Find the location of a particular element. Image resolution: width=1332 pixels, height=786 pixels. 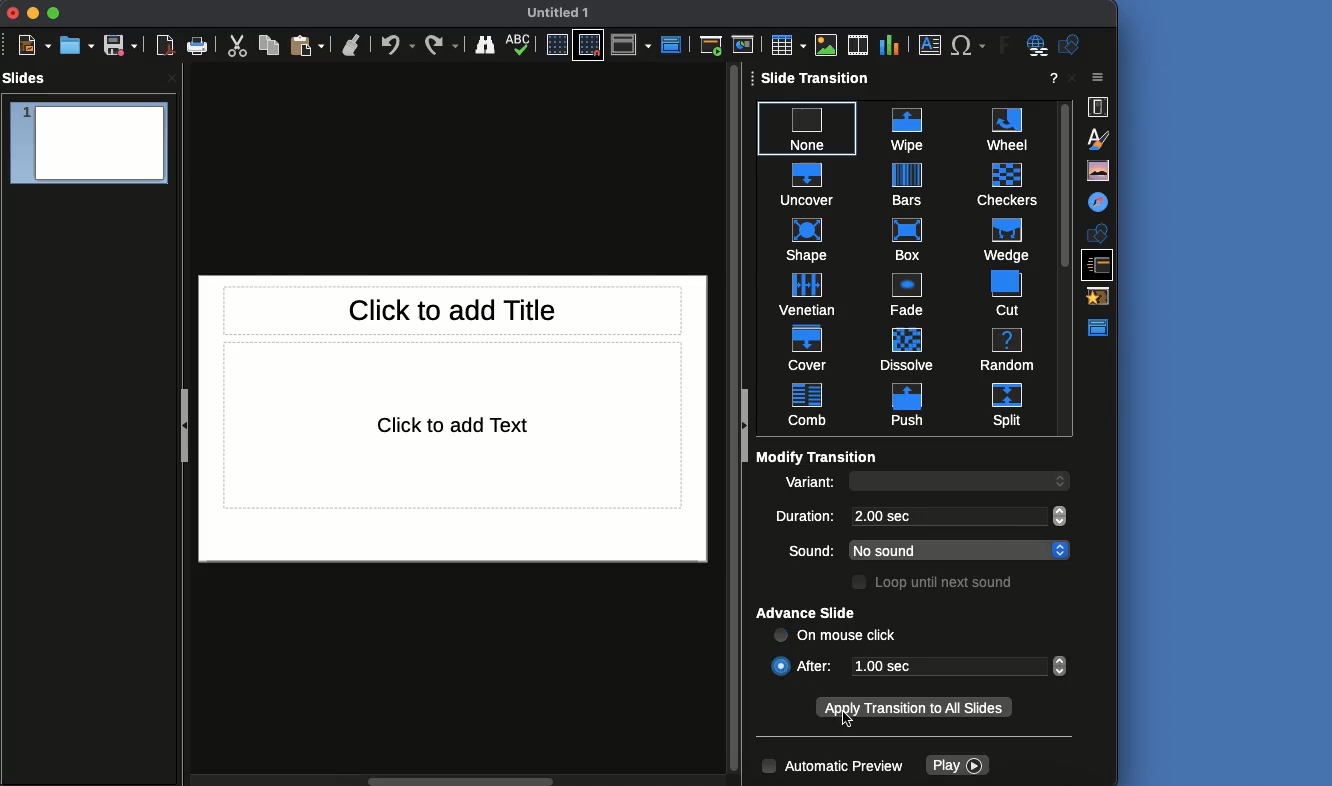

venetian is located at coordinates (808, 291).